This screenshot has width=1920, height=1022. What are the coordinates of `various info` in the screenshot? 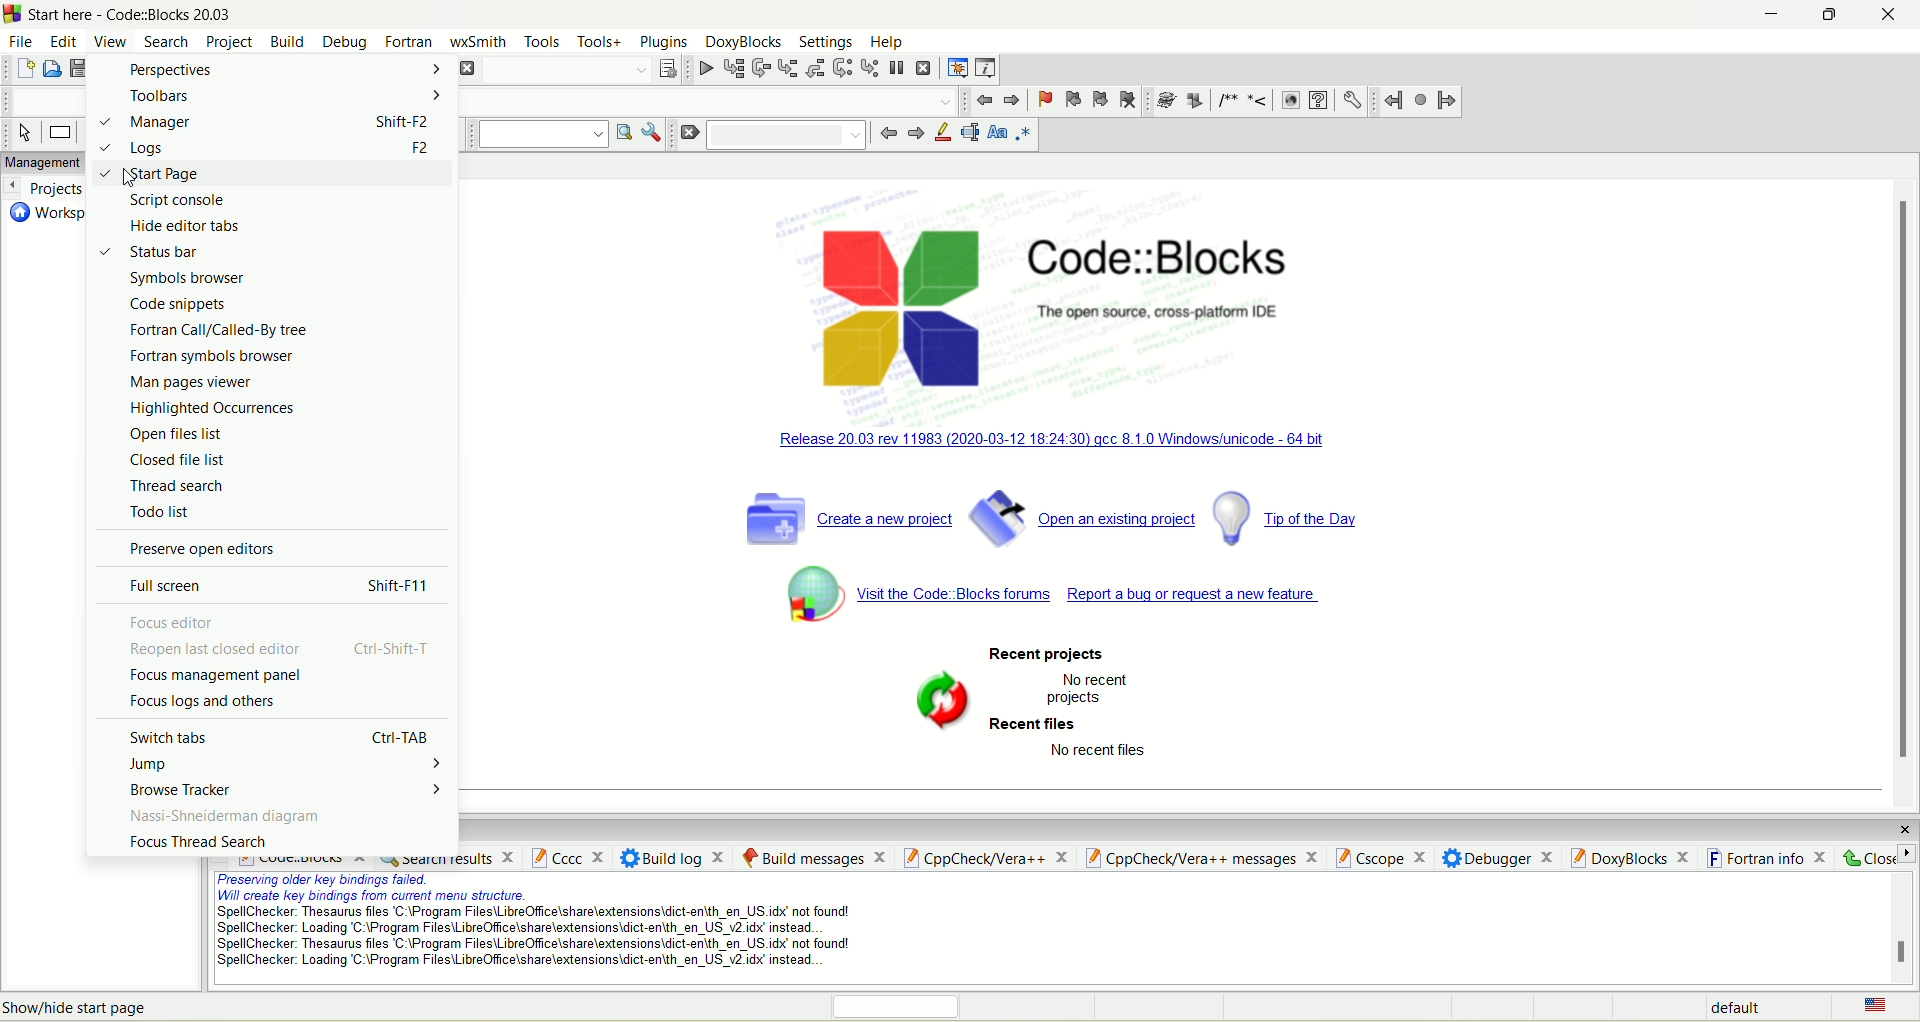 It's located at (983, 69).